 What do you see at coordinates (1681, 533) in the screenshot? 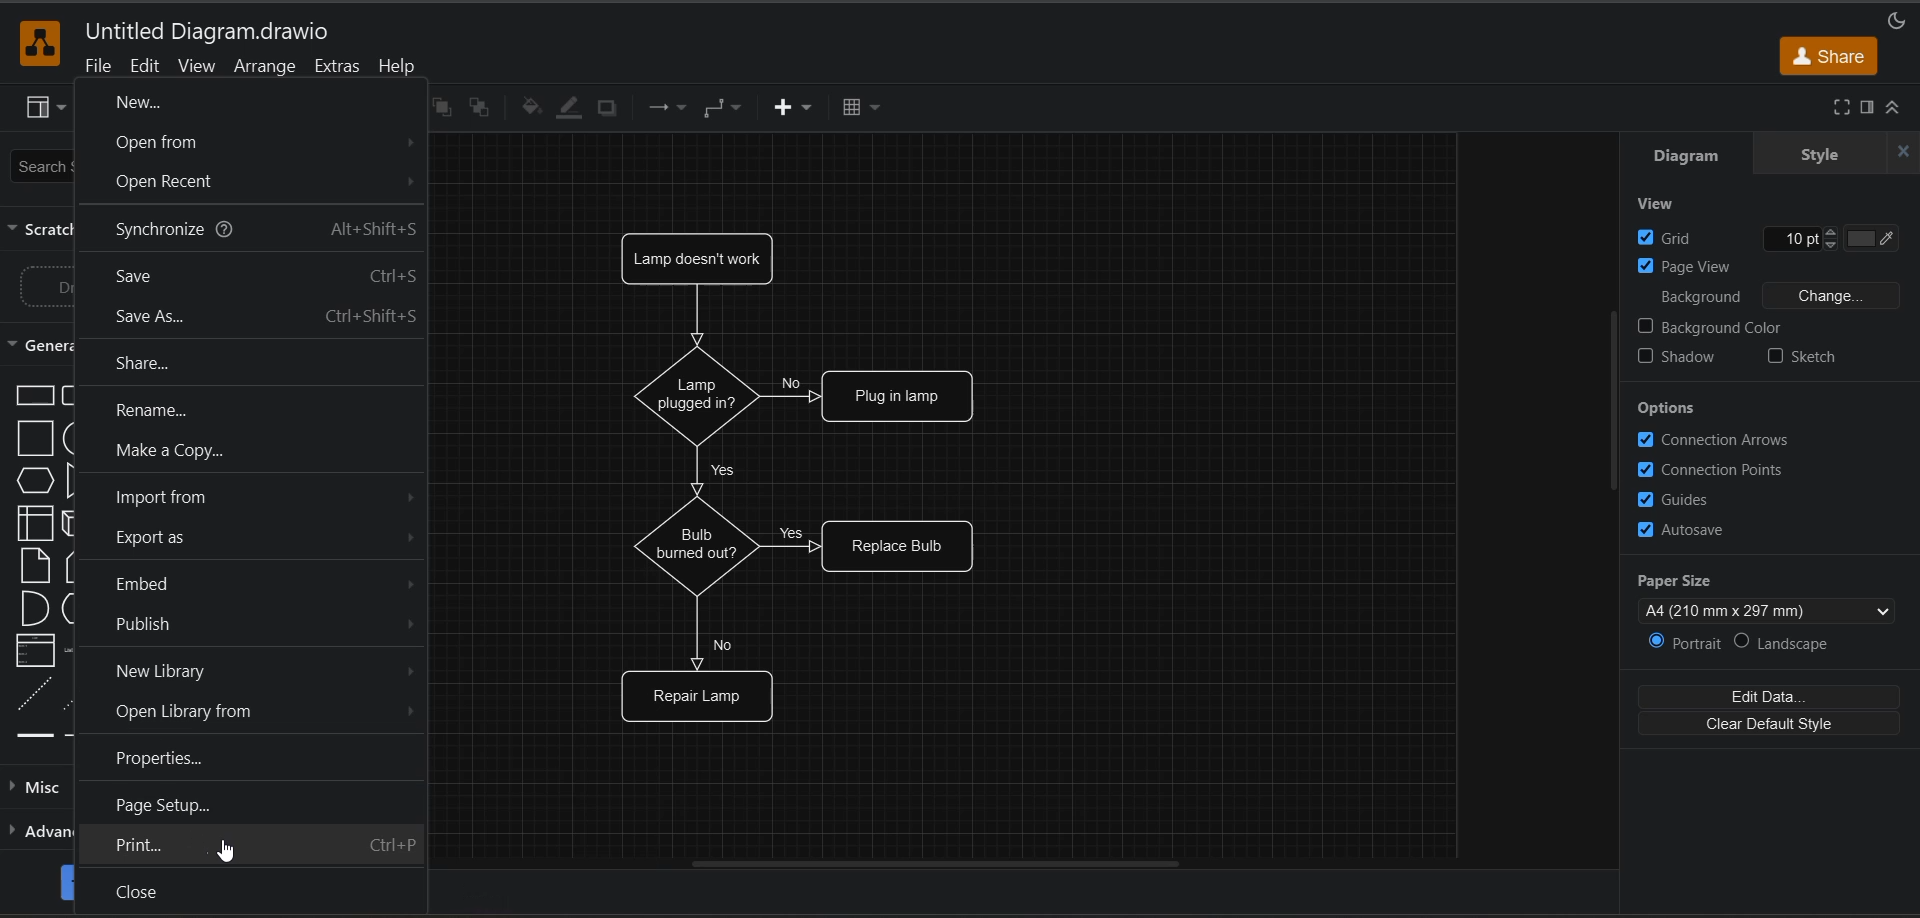
I see `autosave` at bounding box center [1681, 533].